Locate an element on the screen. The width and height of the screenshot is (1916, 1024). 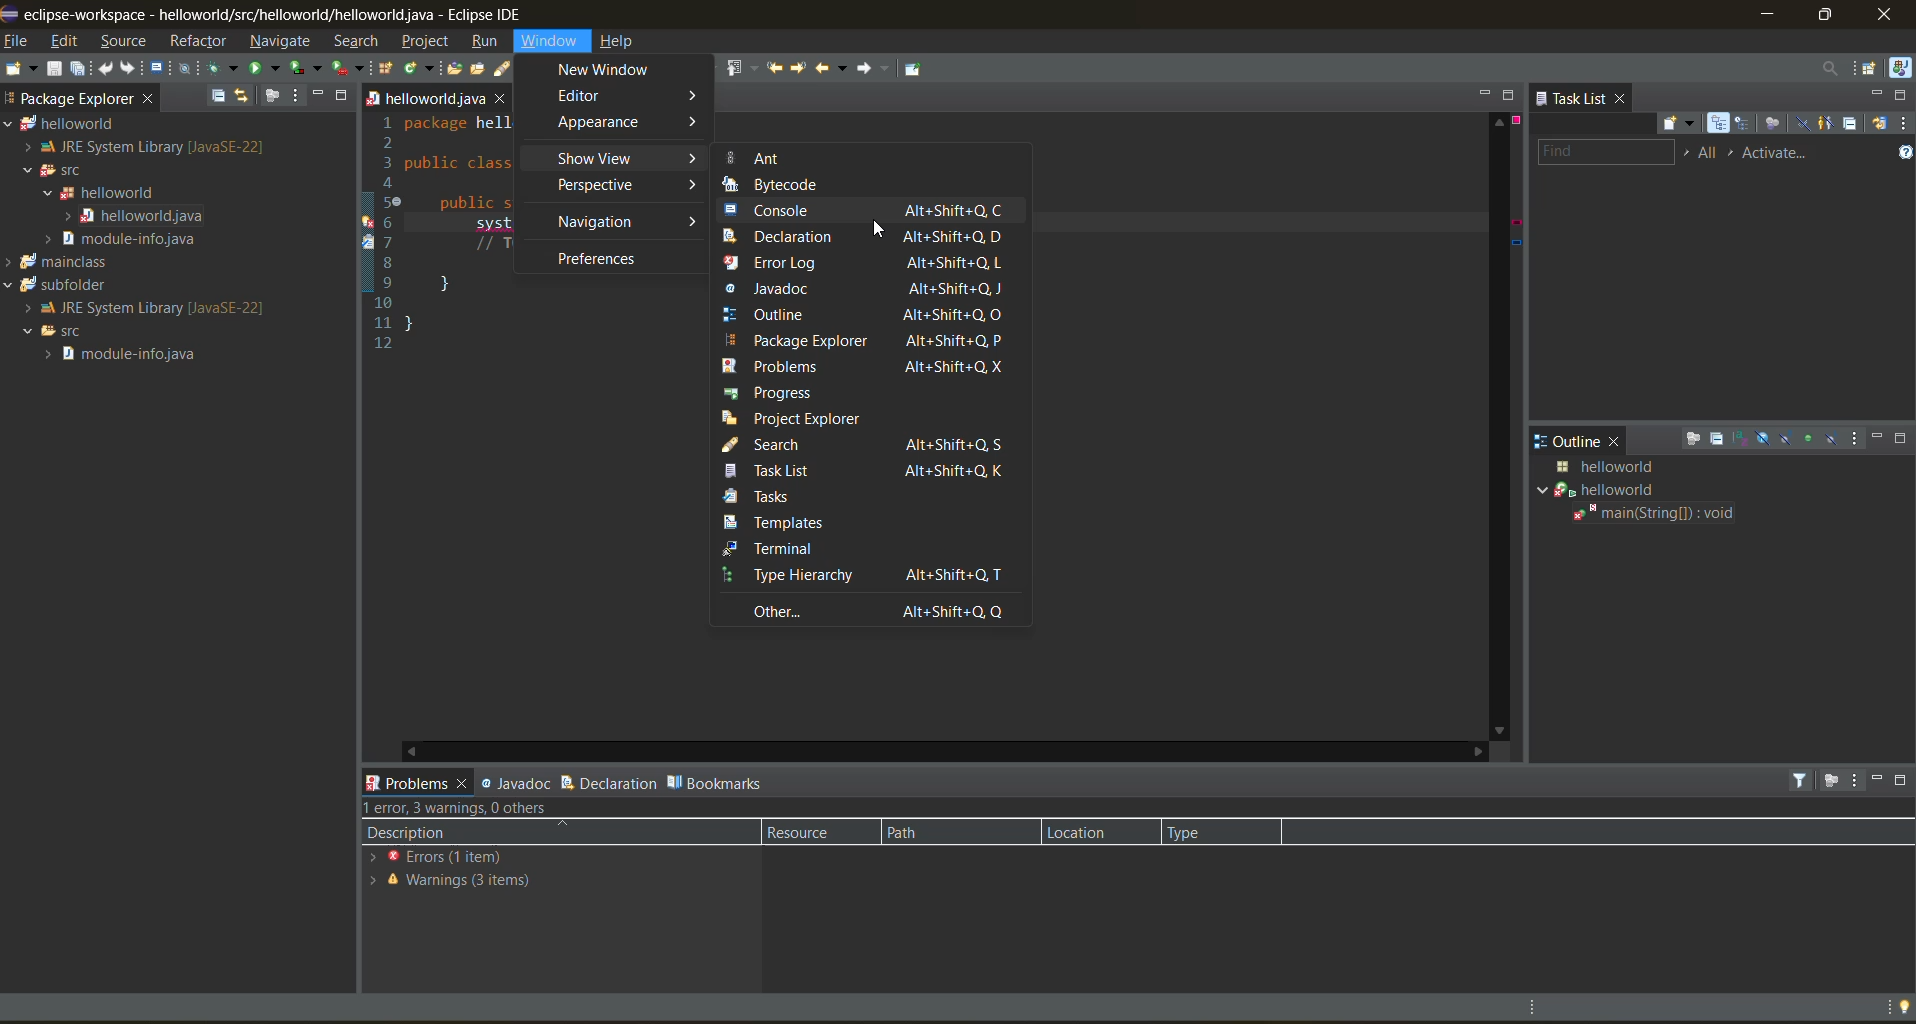
automatically fold uninteresting elements is located at coordinates (596, 70).